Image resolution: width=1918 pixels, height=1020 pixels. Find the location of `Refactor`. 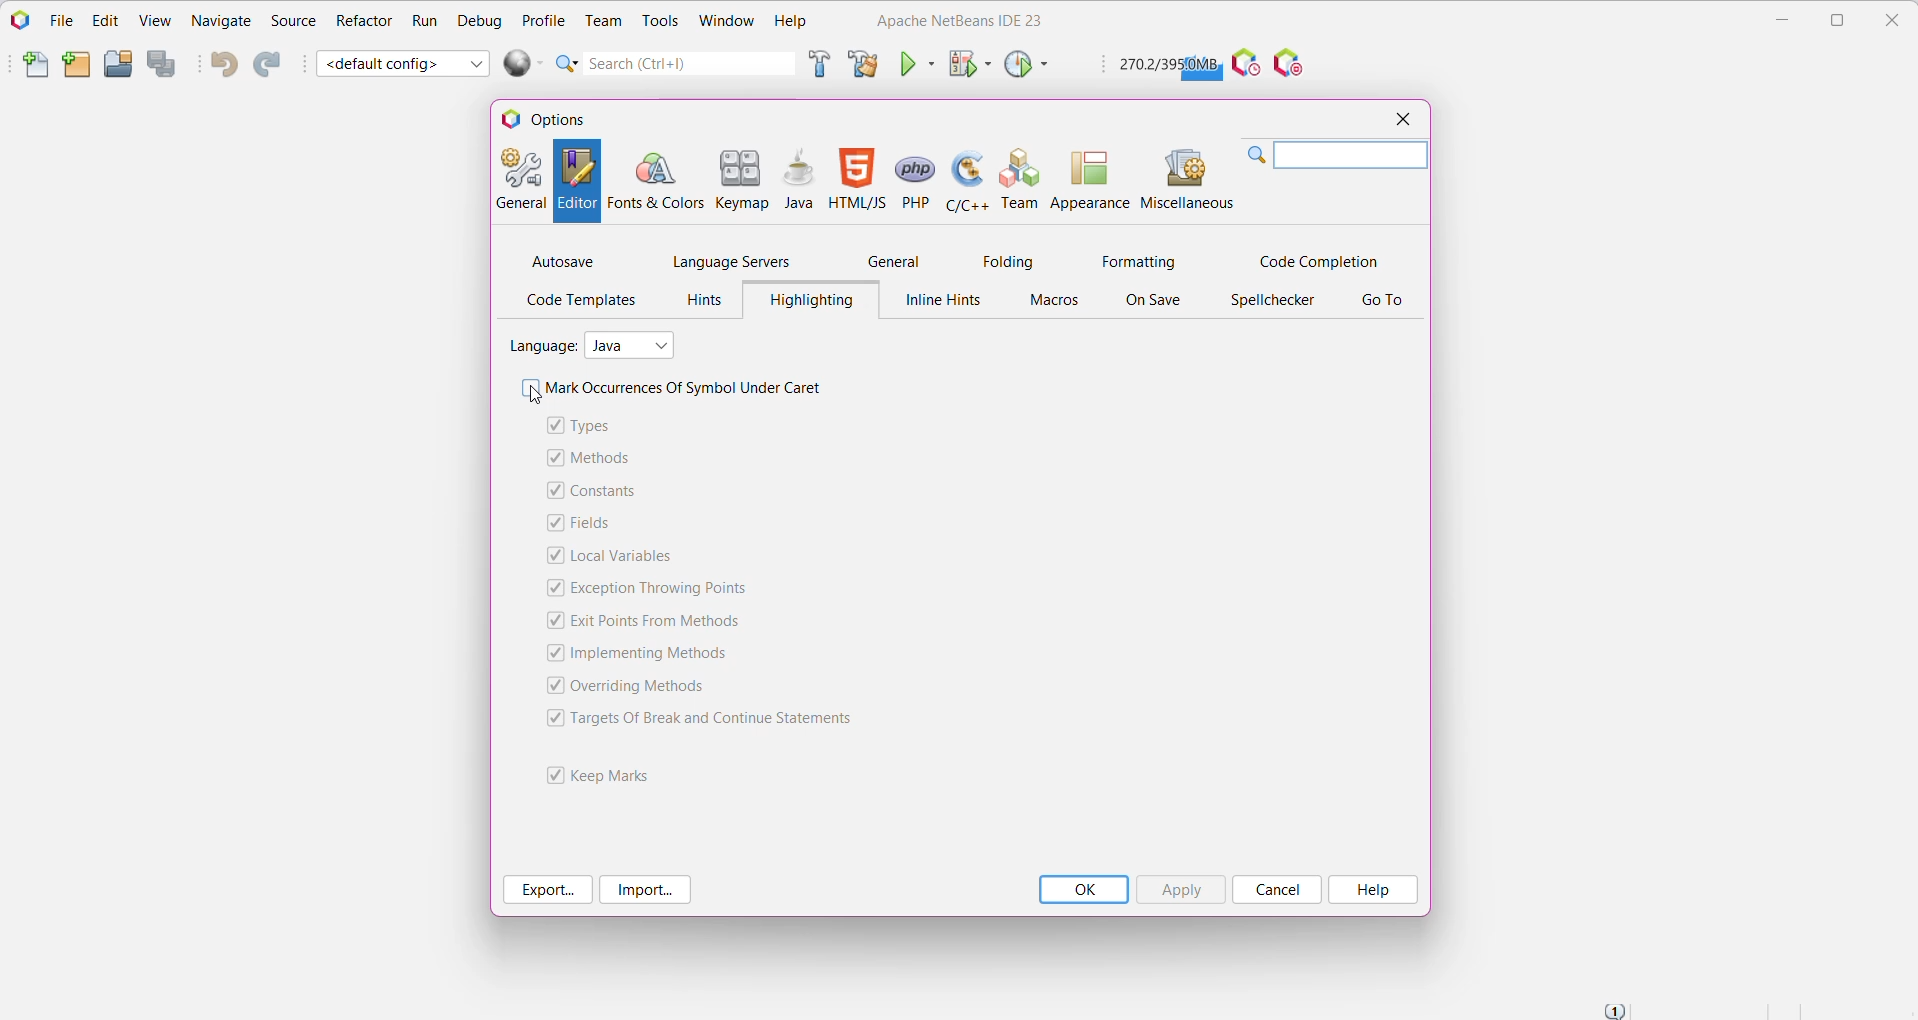

Refactor is located at coordinates (363, 24).